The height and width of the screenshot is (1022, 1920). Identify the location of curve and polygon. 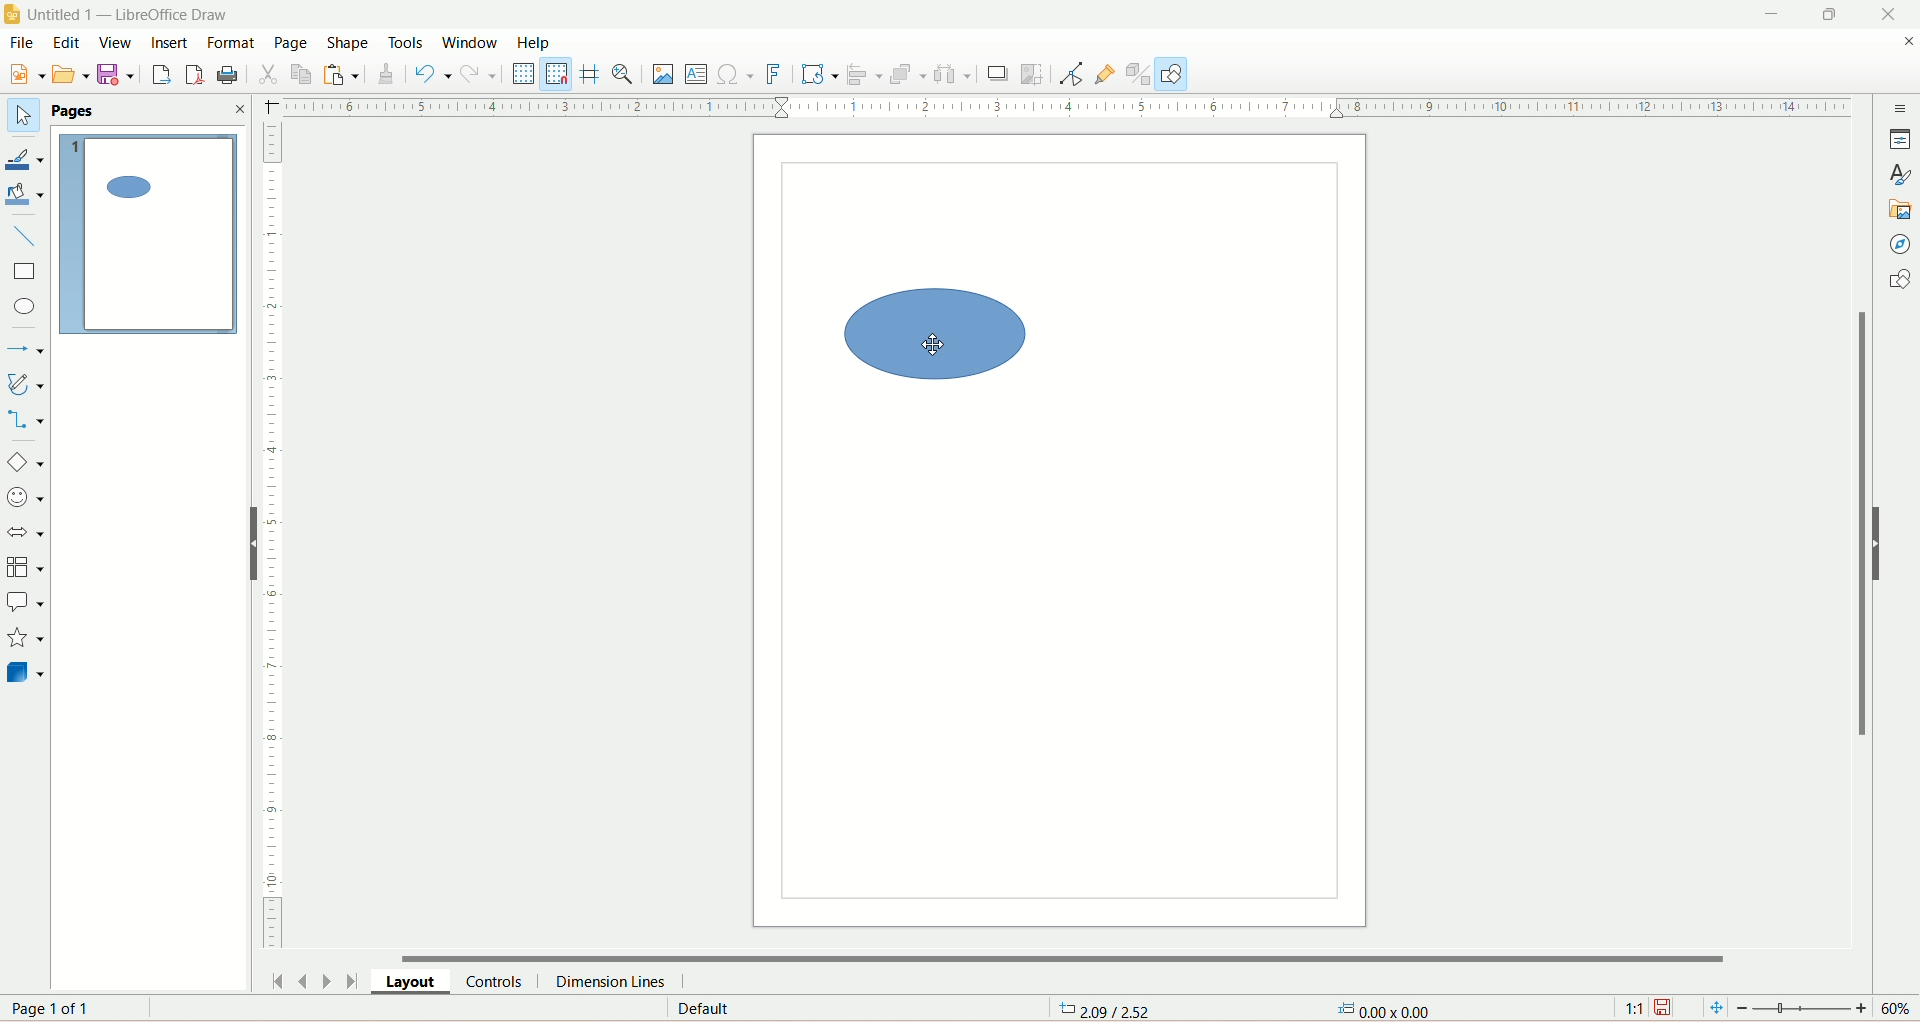
(25, 384).